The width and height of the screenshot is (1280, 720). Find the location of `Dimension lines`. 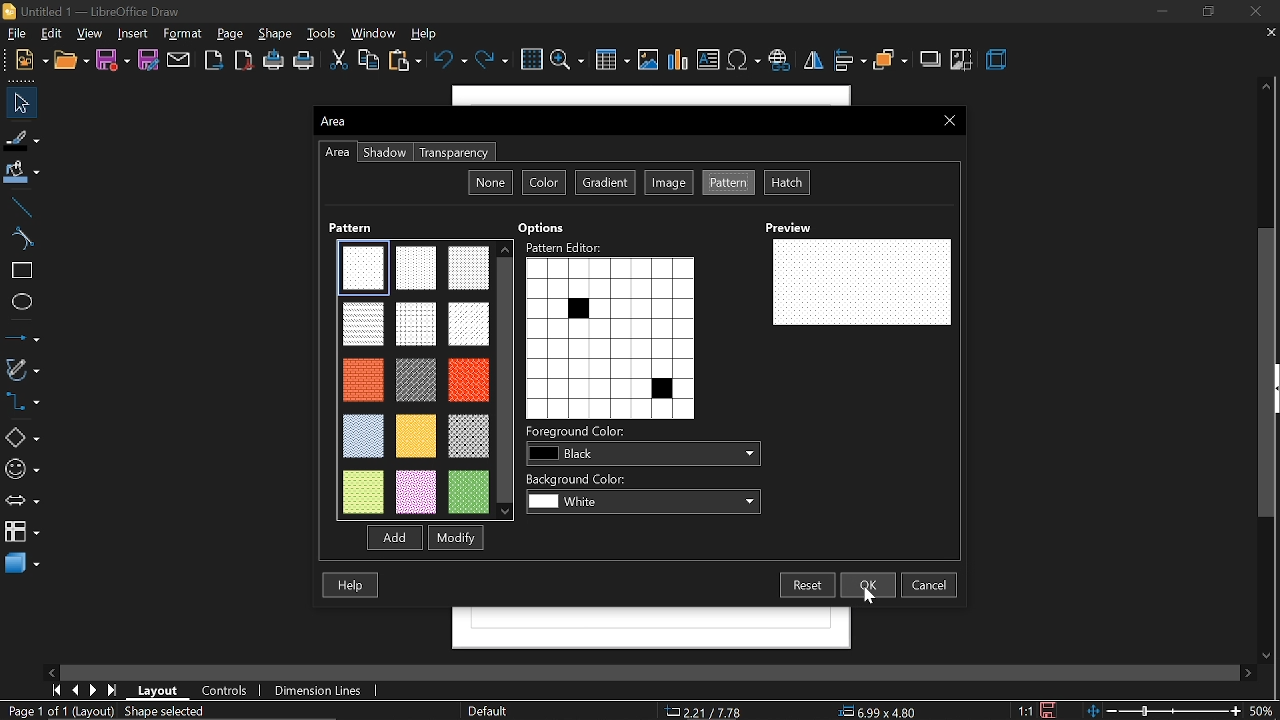

Dimension lines is located at coordinates (326, 692).